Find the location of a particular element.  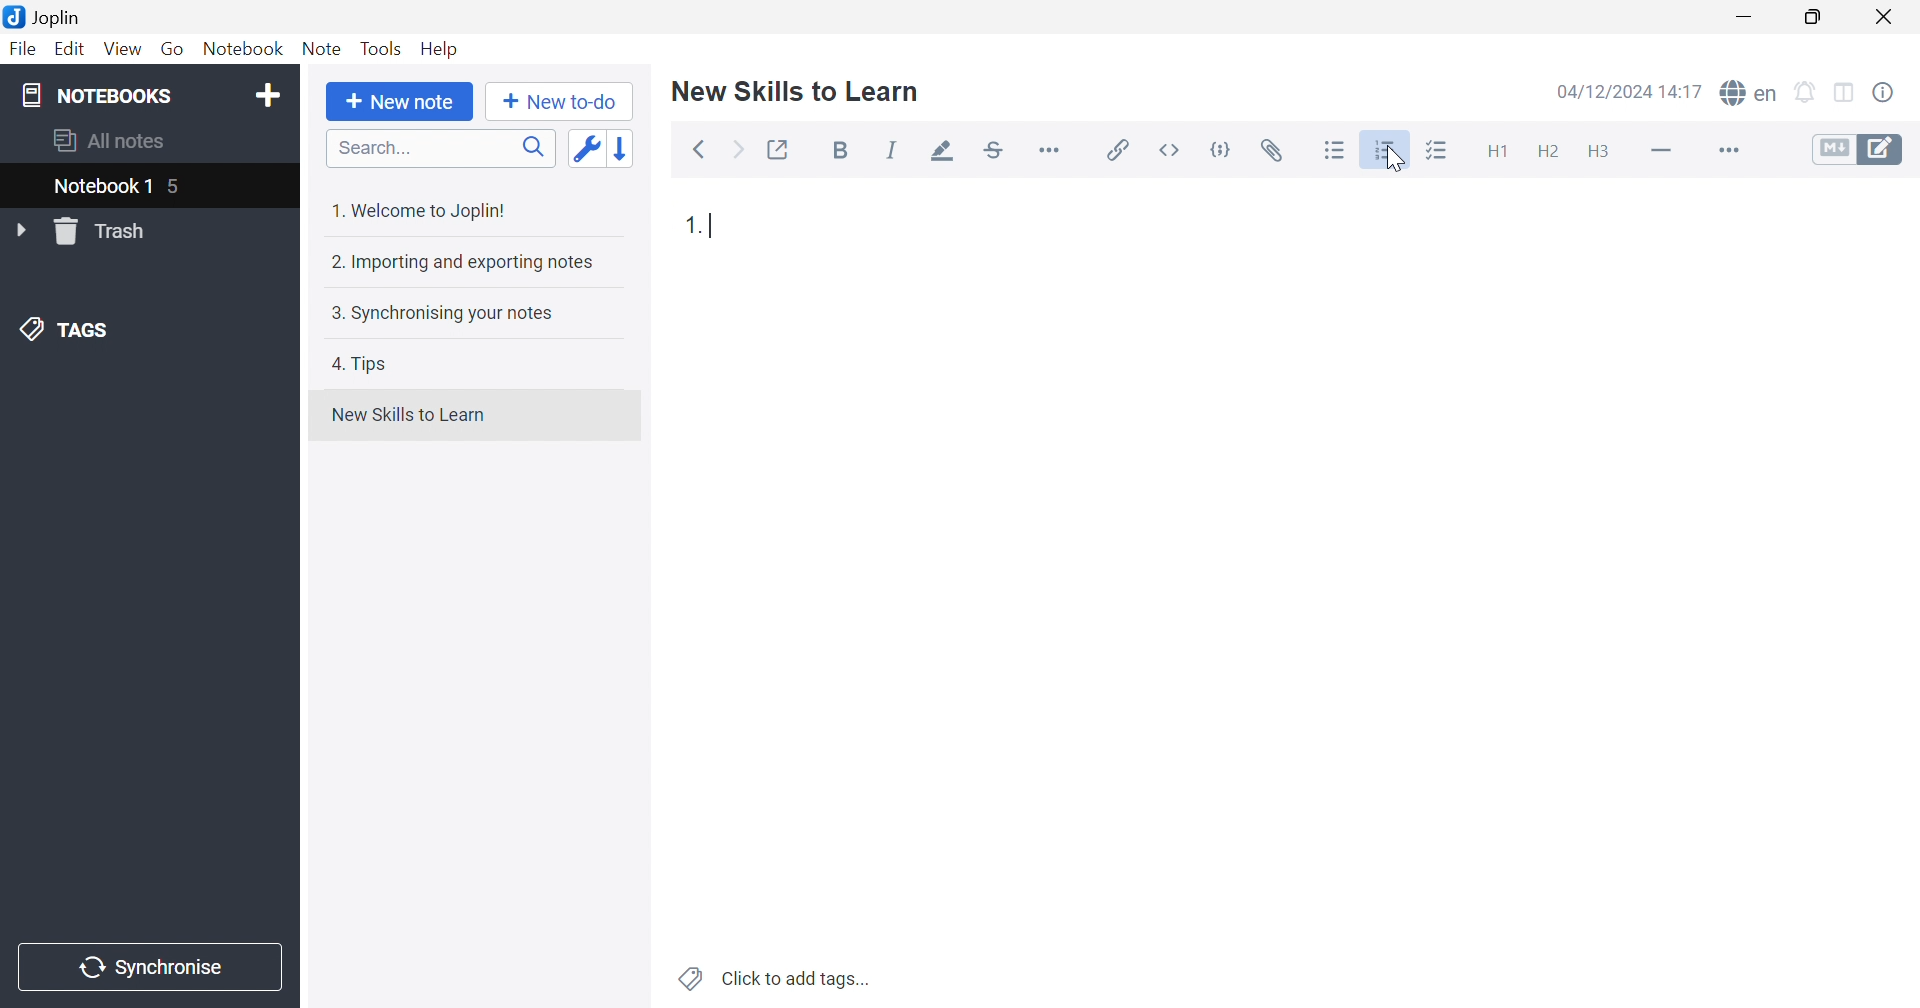

cursor is located at coordinates (1391, 160).